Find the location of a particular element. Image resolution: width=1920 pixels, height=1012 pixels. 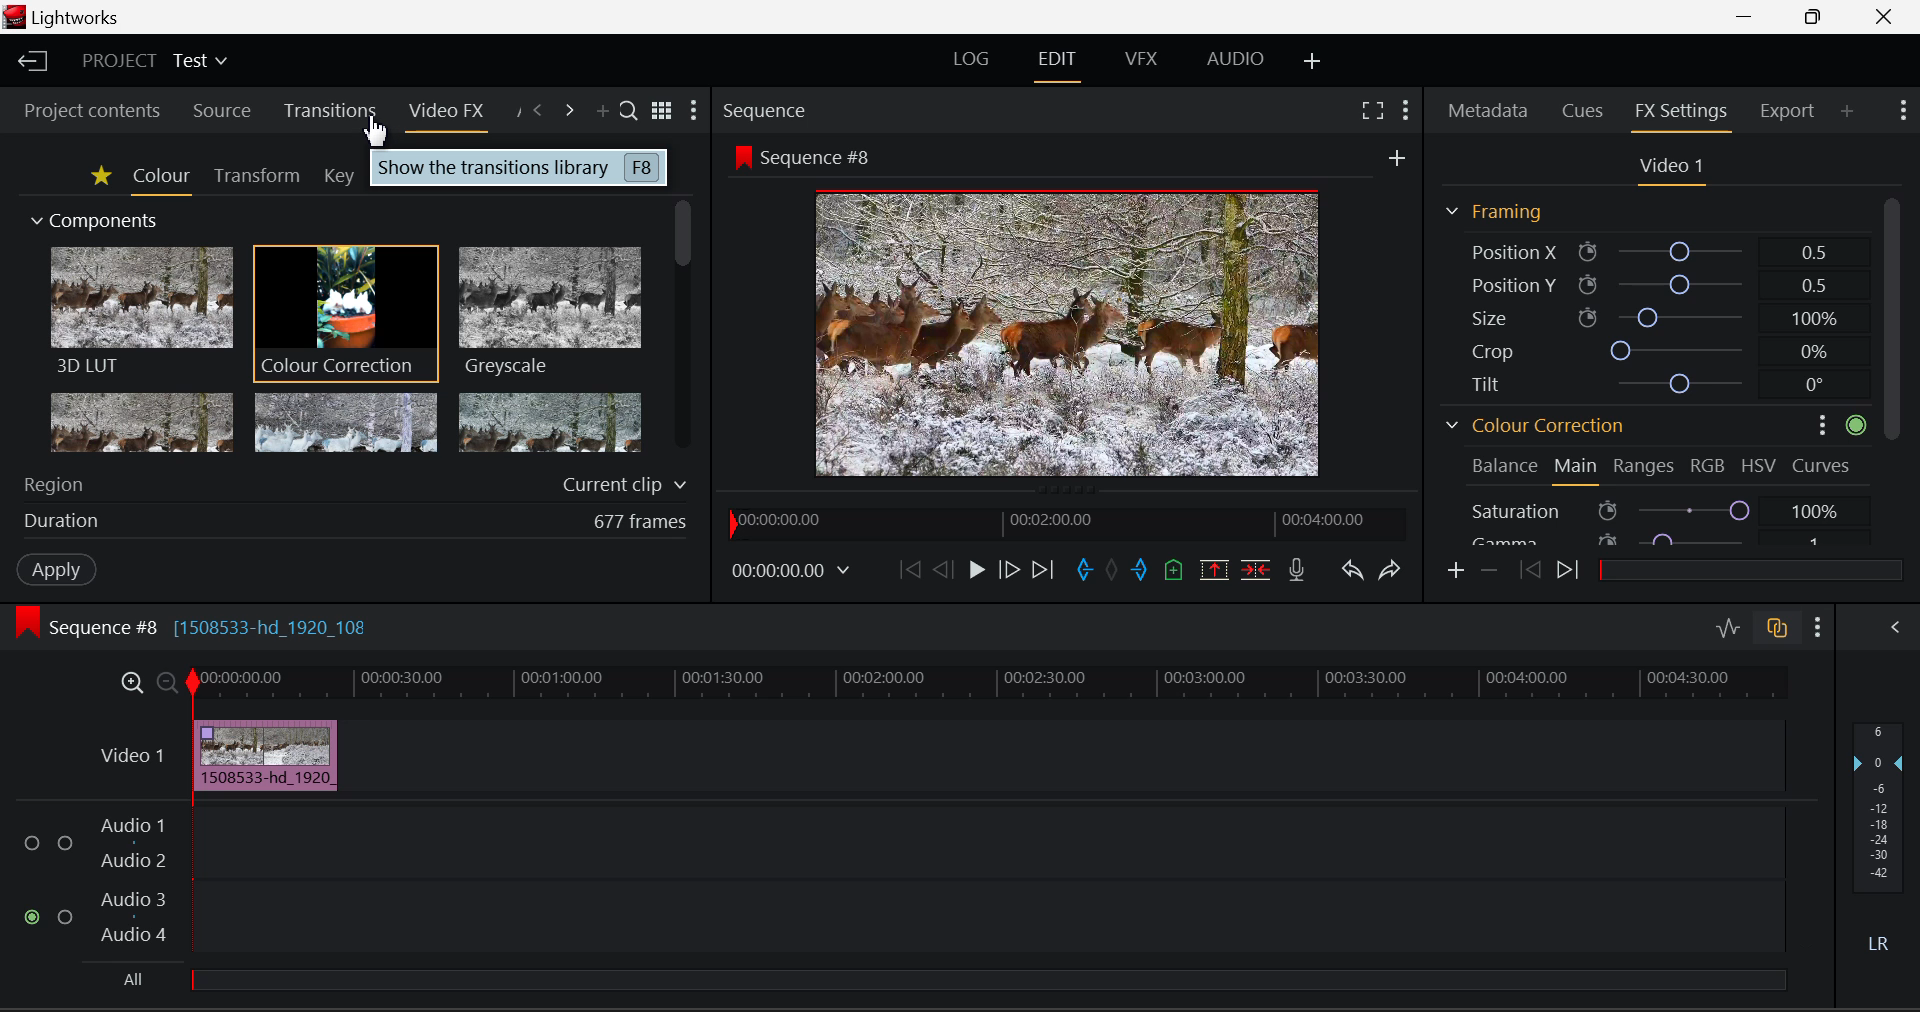

Duration is located at coordinates (354, 519).